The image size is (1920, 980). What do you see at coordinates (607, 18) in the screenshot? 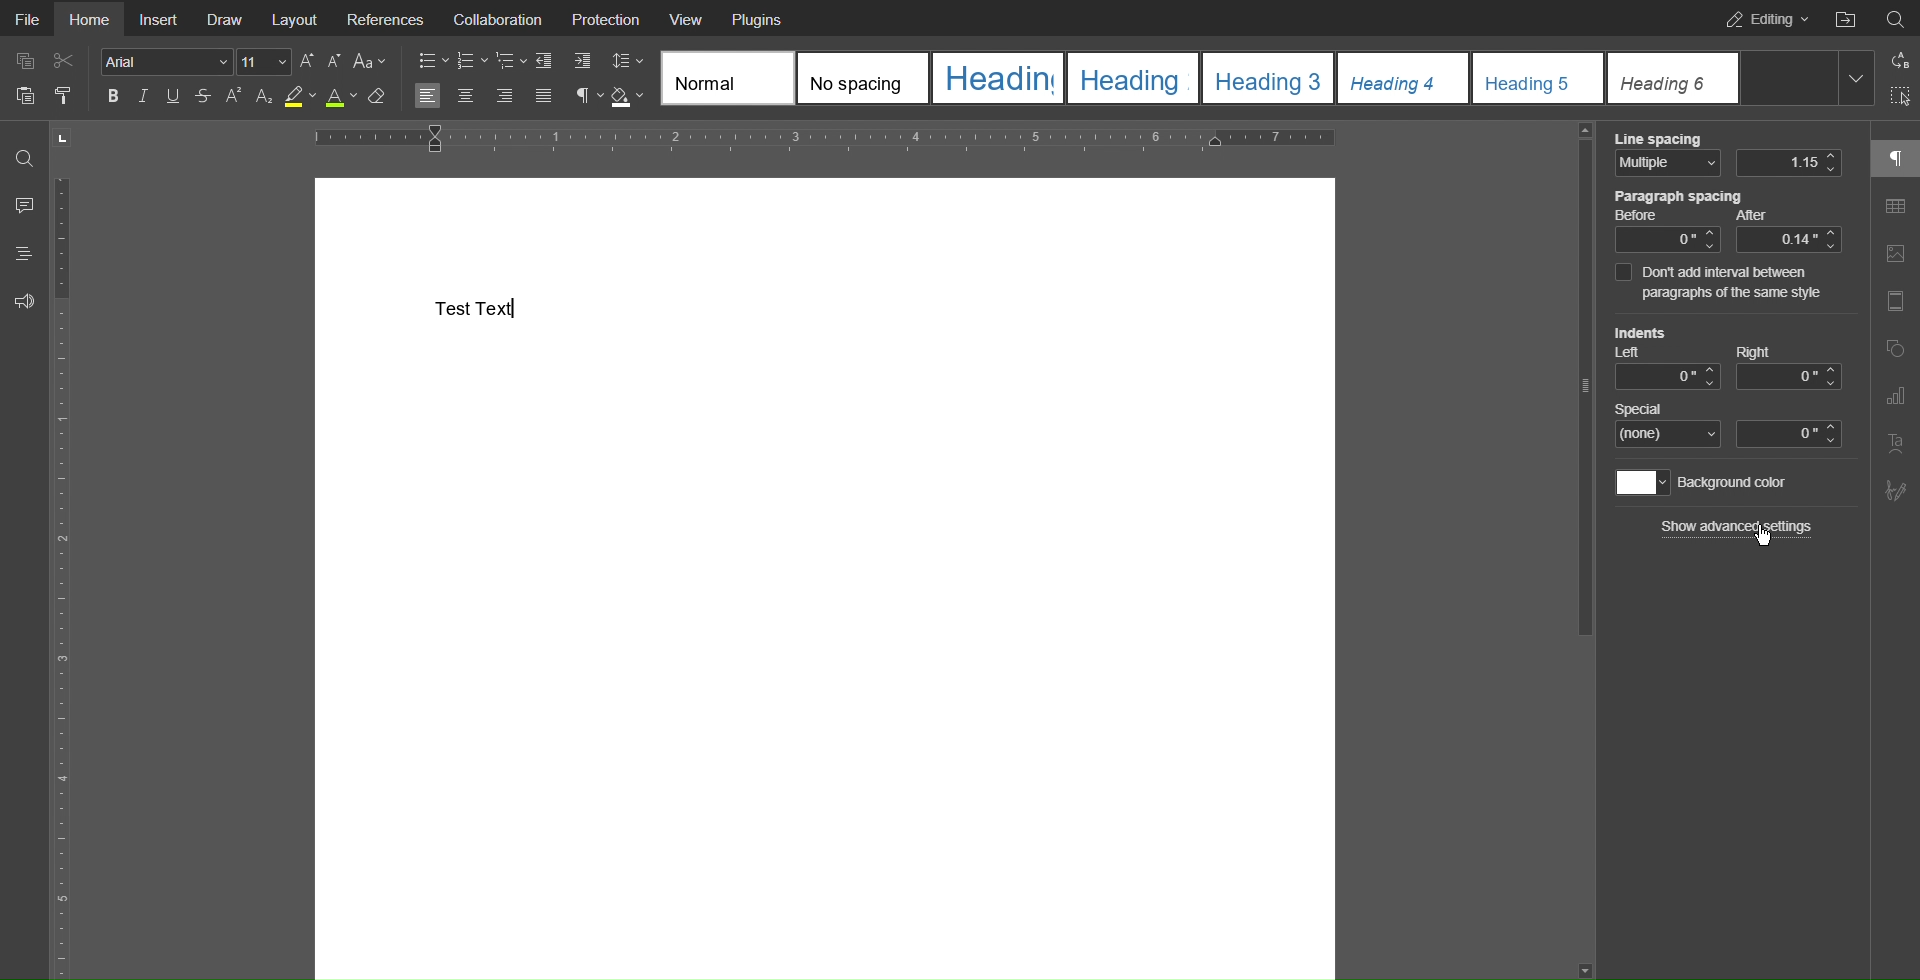
I see `Protection` at bounding box center [607, 18].